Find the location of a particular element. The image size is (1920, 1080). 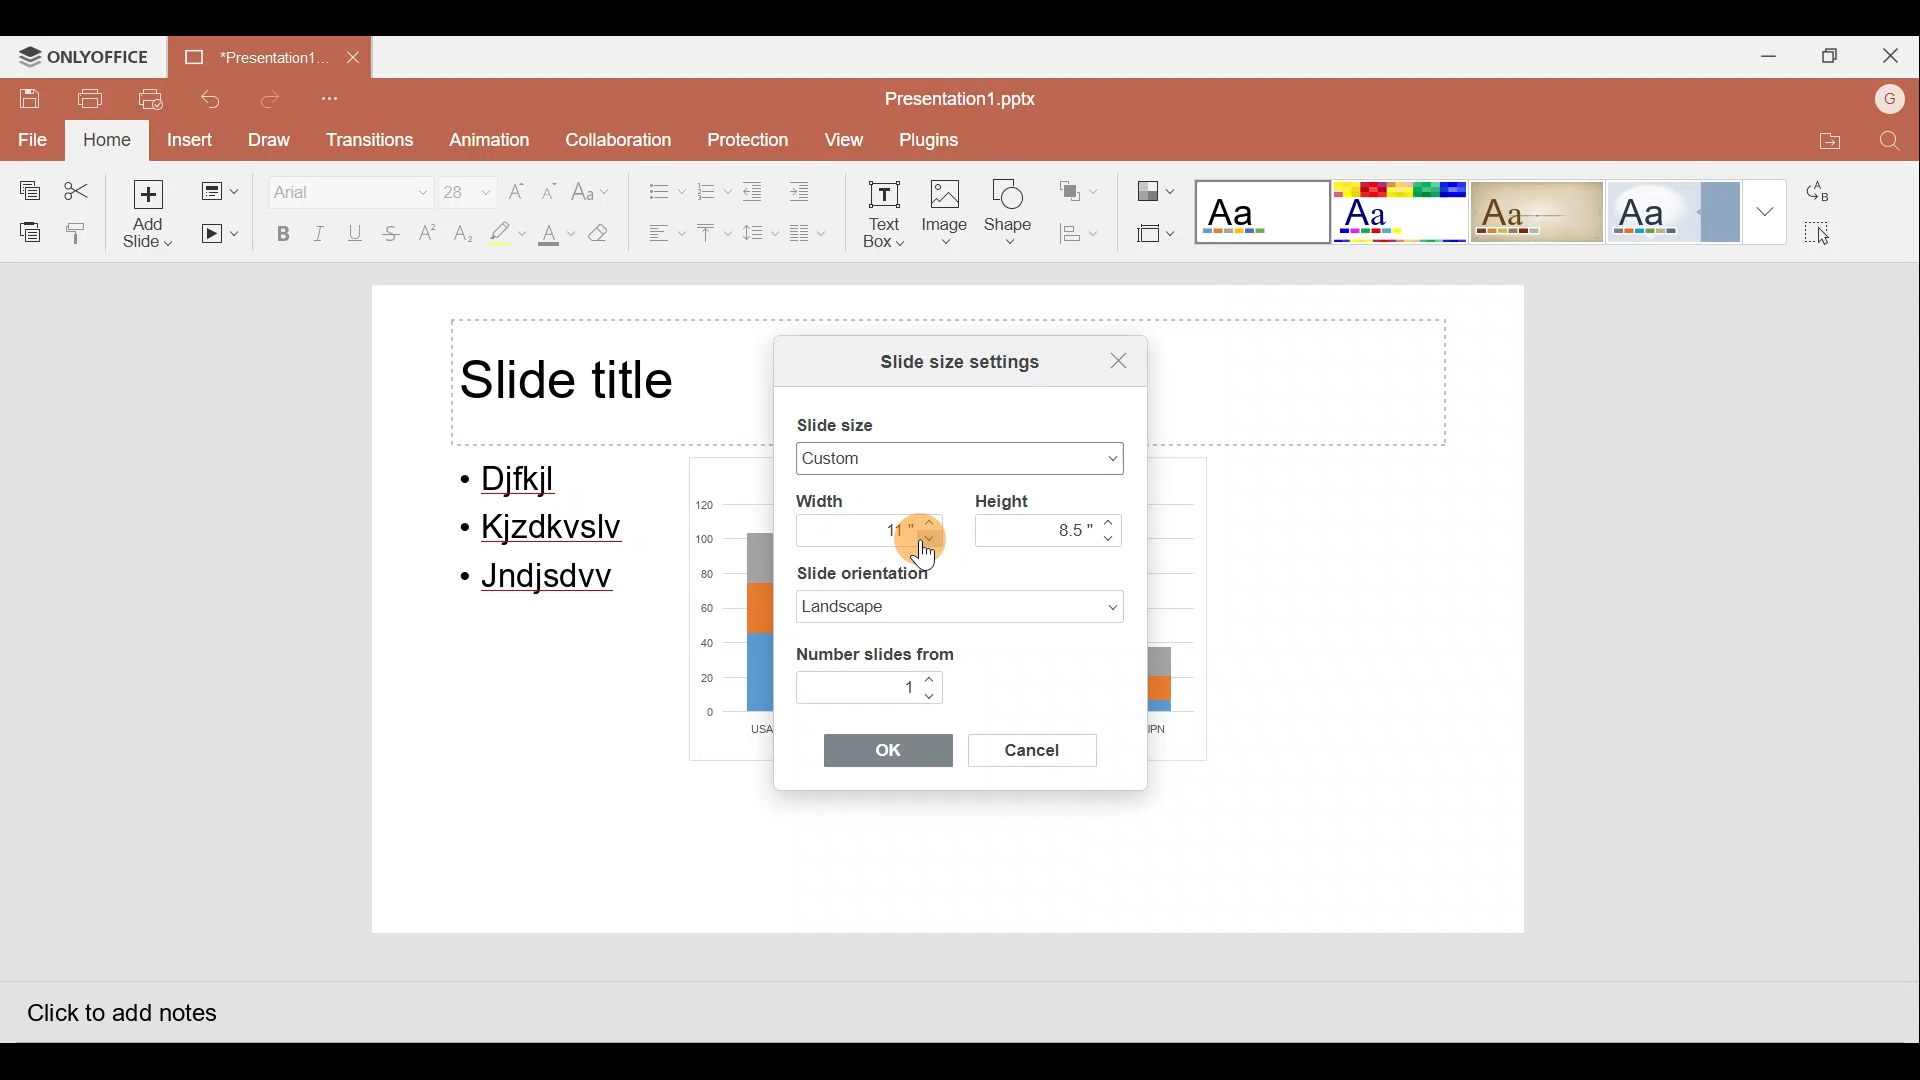

Decrease indent is located at coordinates (756, 191).